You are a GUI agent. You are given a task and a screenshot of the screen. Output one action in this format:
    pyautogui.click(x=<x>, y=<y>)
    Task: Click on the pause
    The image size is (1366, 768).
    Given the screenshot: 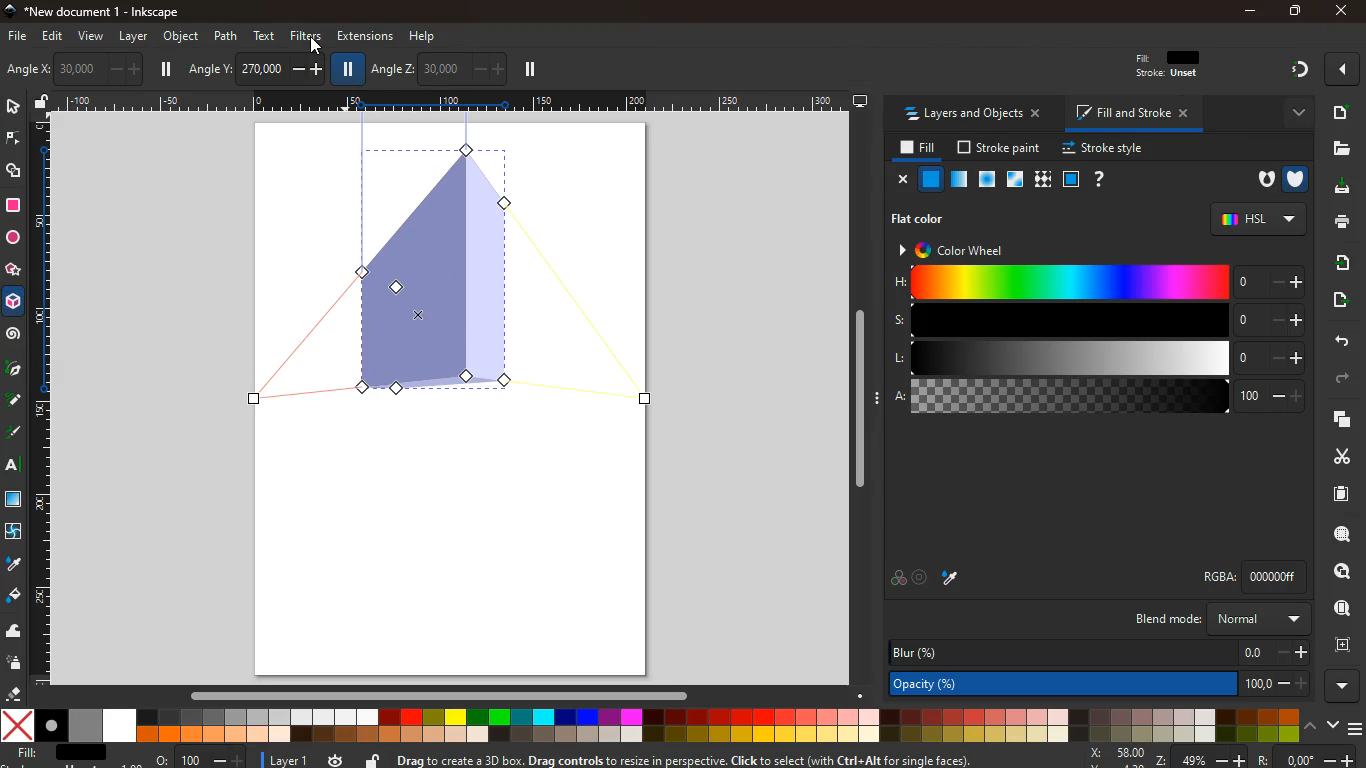 What is the action you would take?
    pyautogui.click(x=168, y=69)
    